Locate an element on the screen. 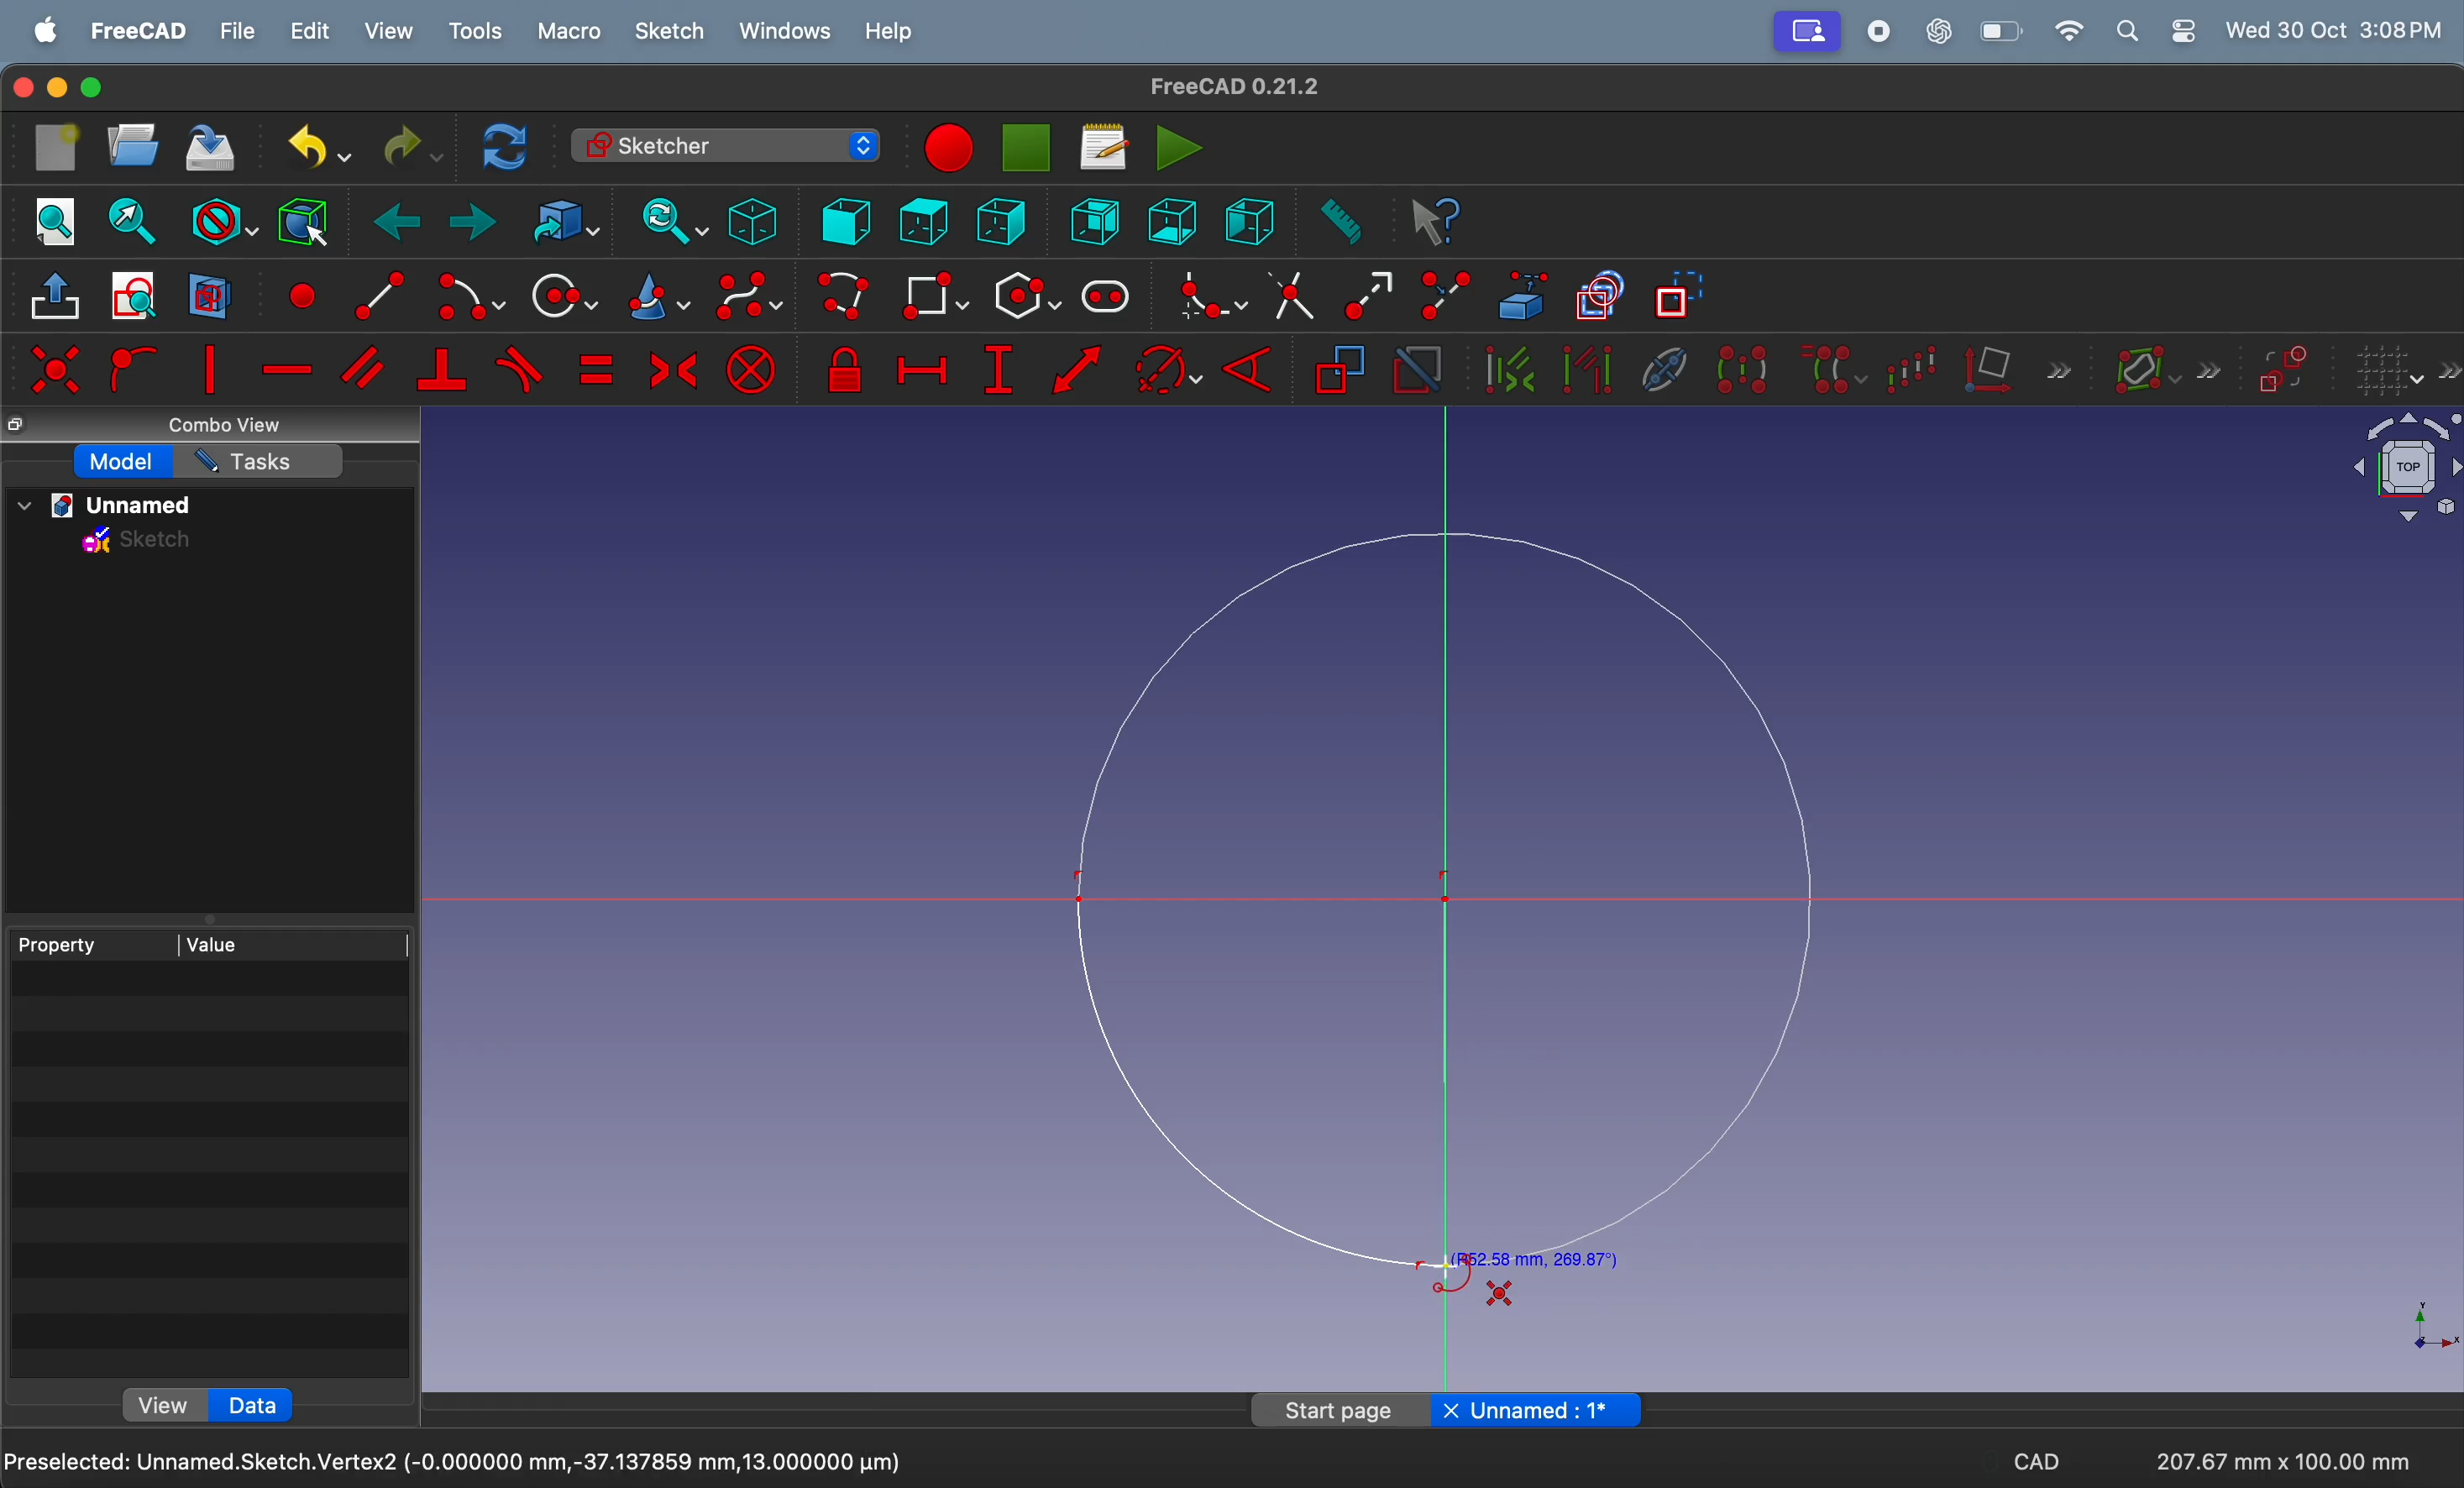  save is located at coordinates (212, 151).